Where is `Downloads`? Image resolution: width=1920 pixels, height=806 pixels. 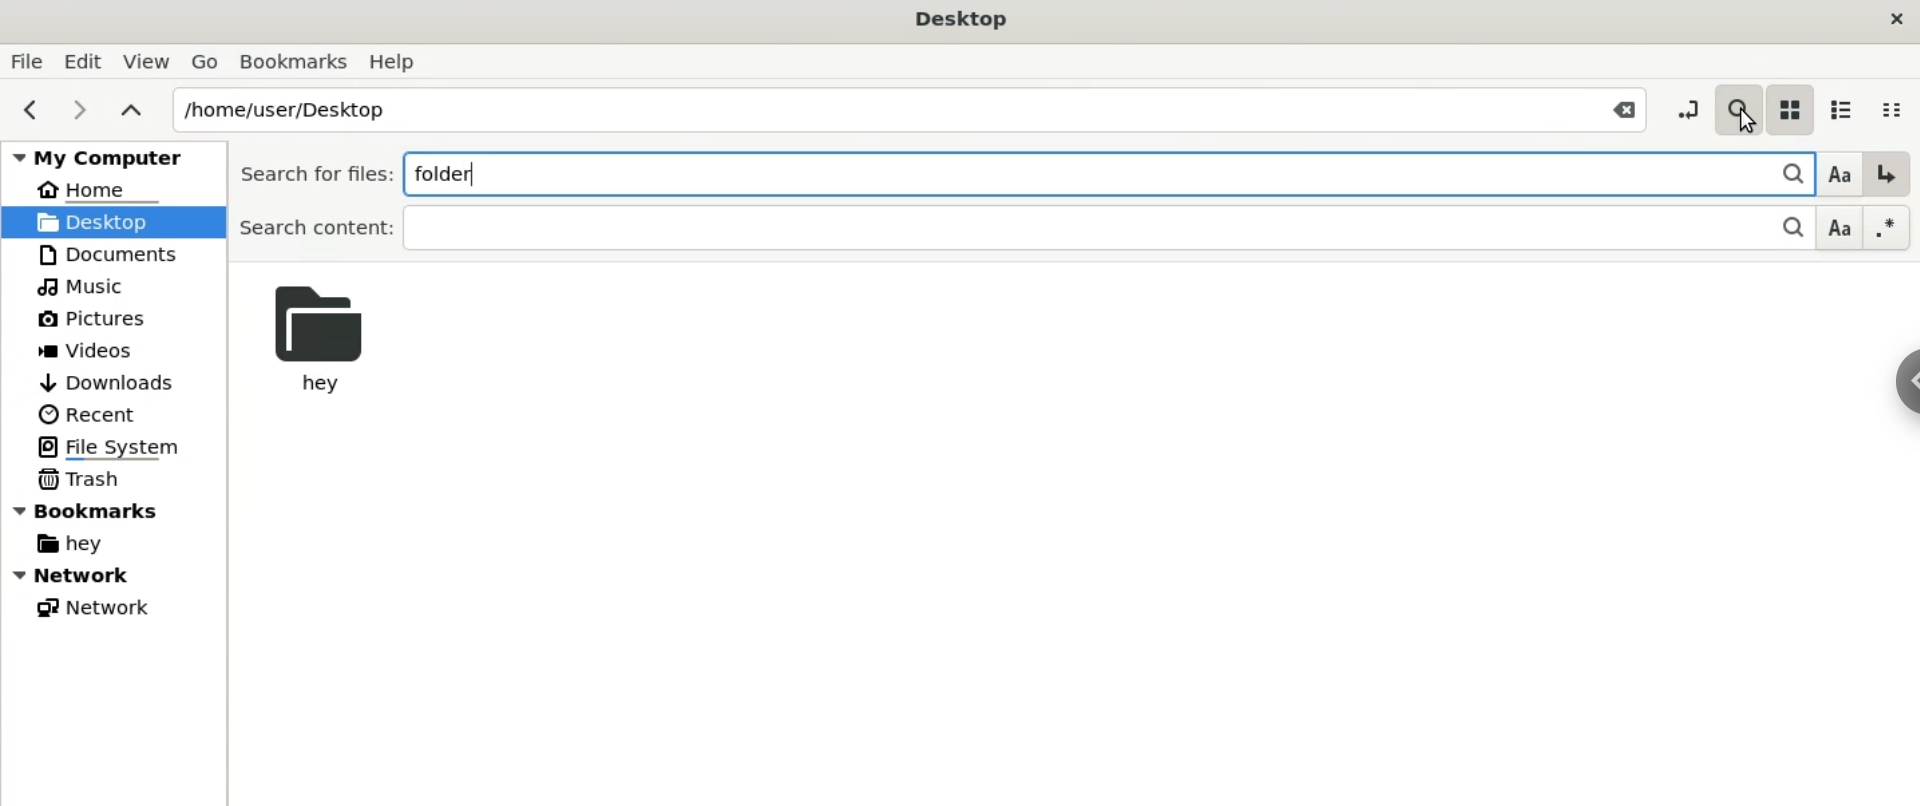
Downloads is located at coordinates (111, 383).